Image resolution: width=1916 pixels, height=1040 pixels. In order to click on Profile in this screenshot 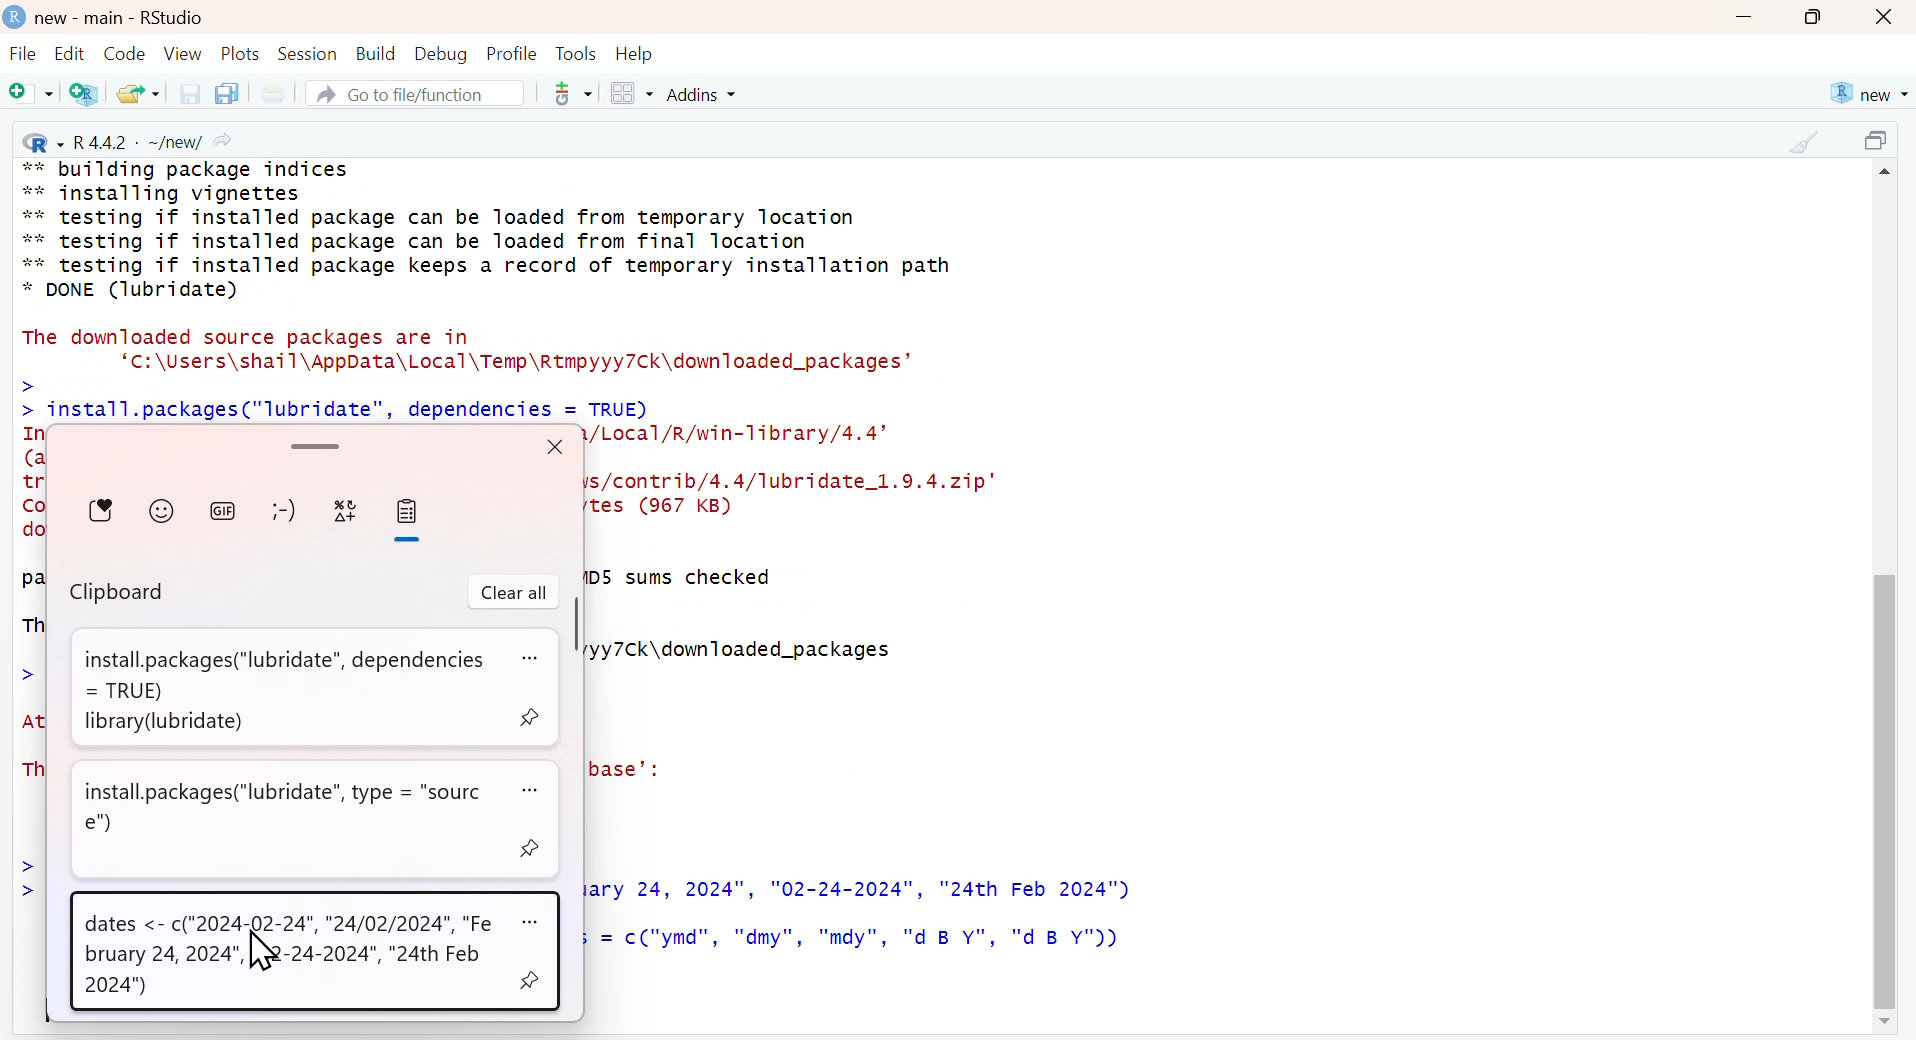, I will do `click(512, 53)`.